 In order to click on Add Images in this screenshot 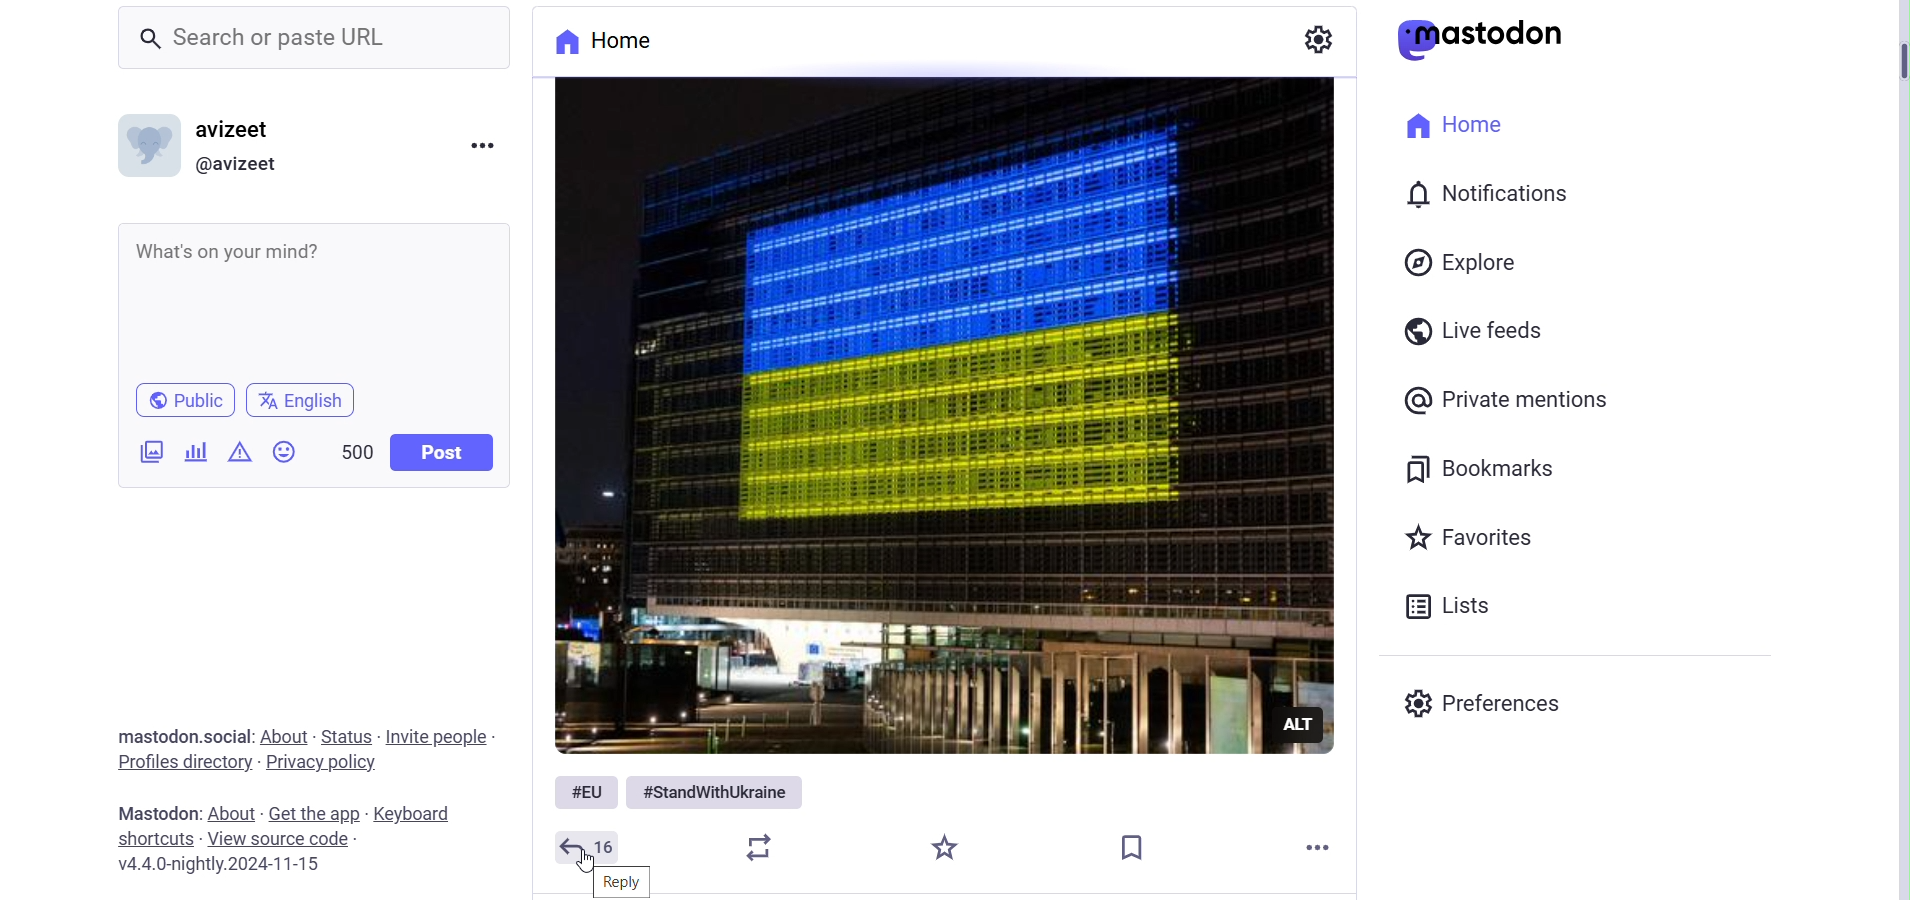, I will do `click(149, 451)`.